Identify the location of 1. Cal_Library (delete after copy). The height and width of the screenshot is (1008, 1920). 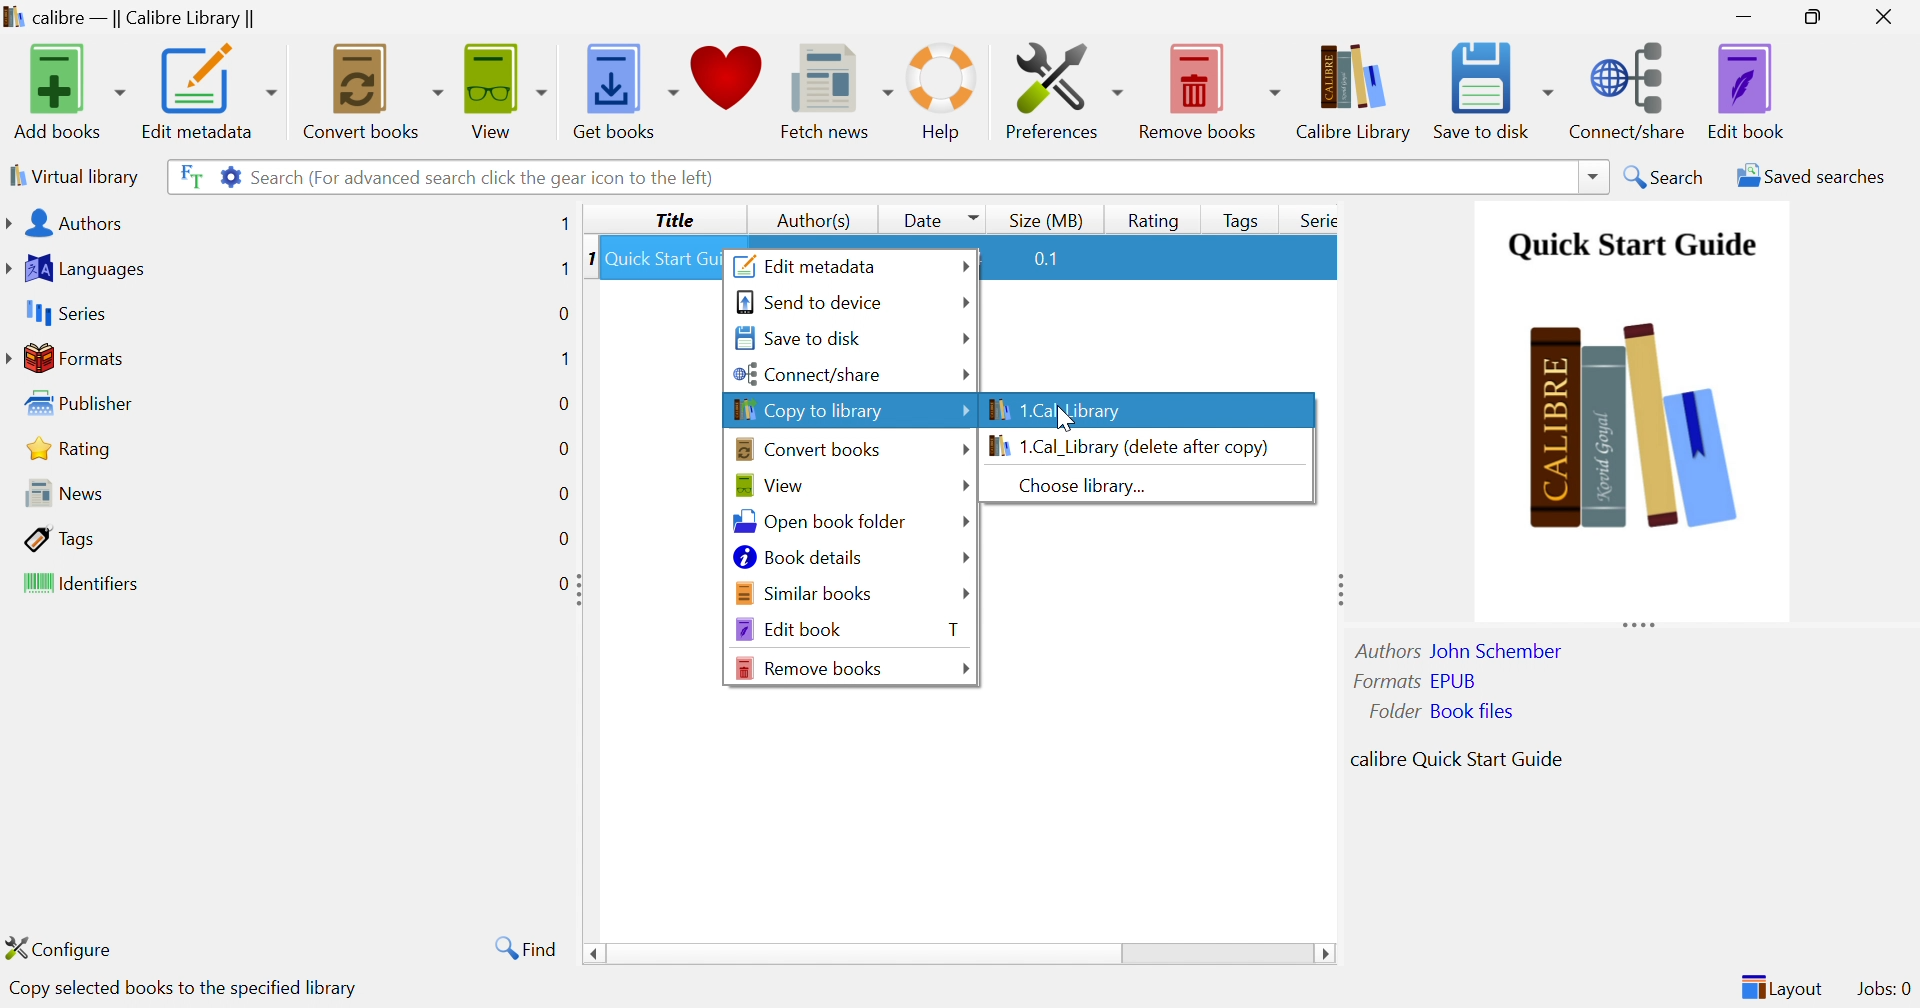
(1125, 446).